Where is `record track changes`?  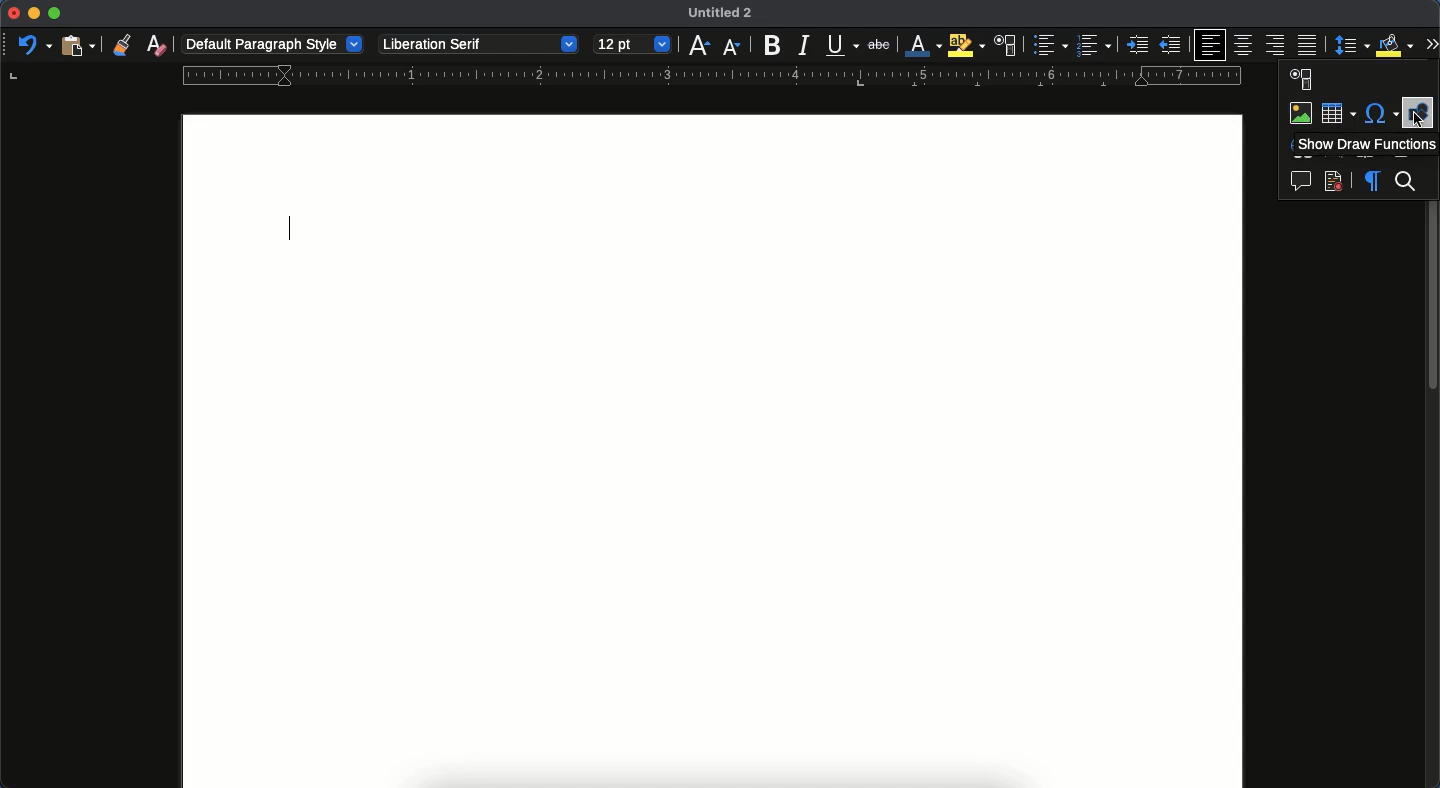 record track changes is located at coordinates (1333, 184).